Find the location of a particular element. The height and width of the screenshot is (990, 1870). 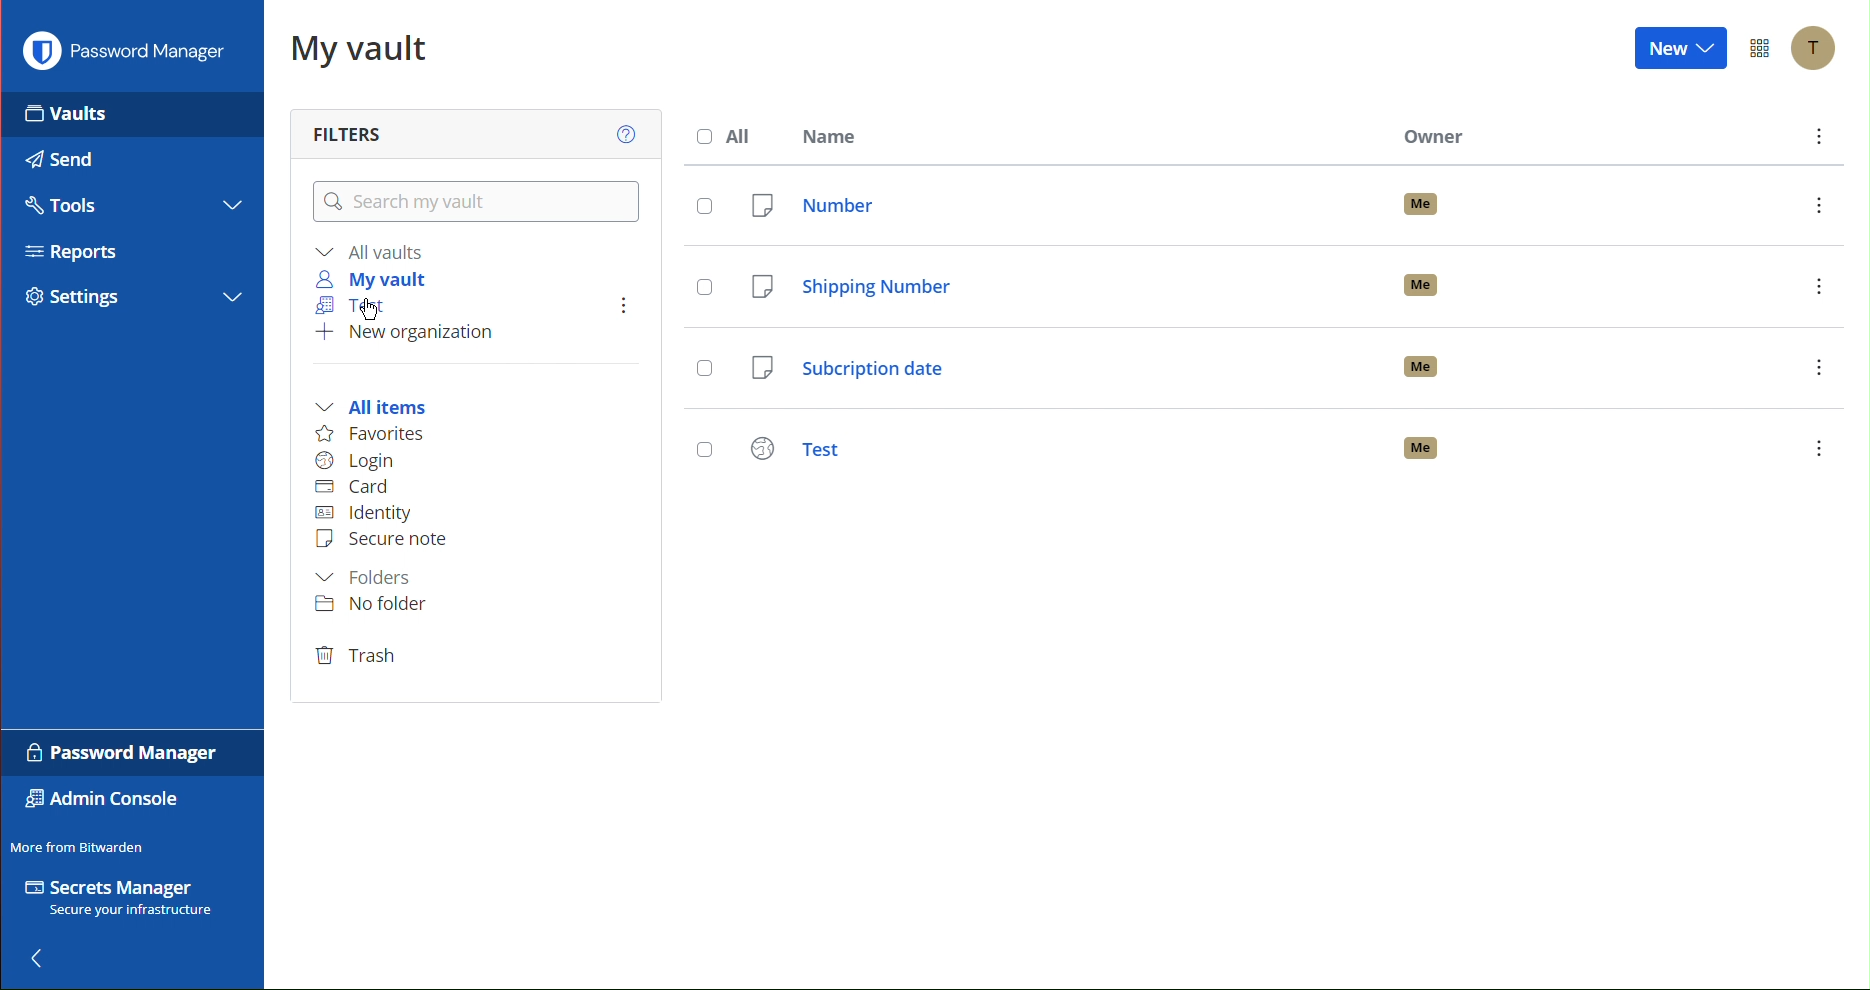

All vaults is located at coordinates (371, 253).